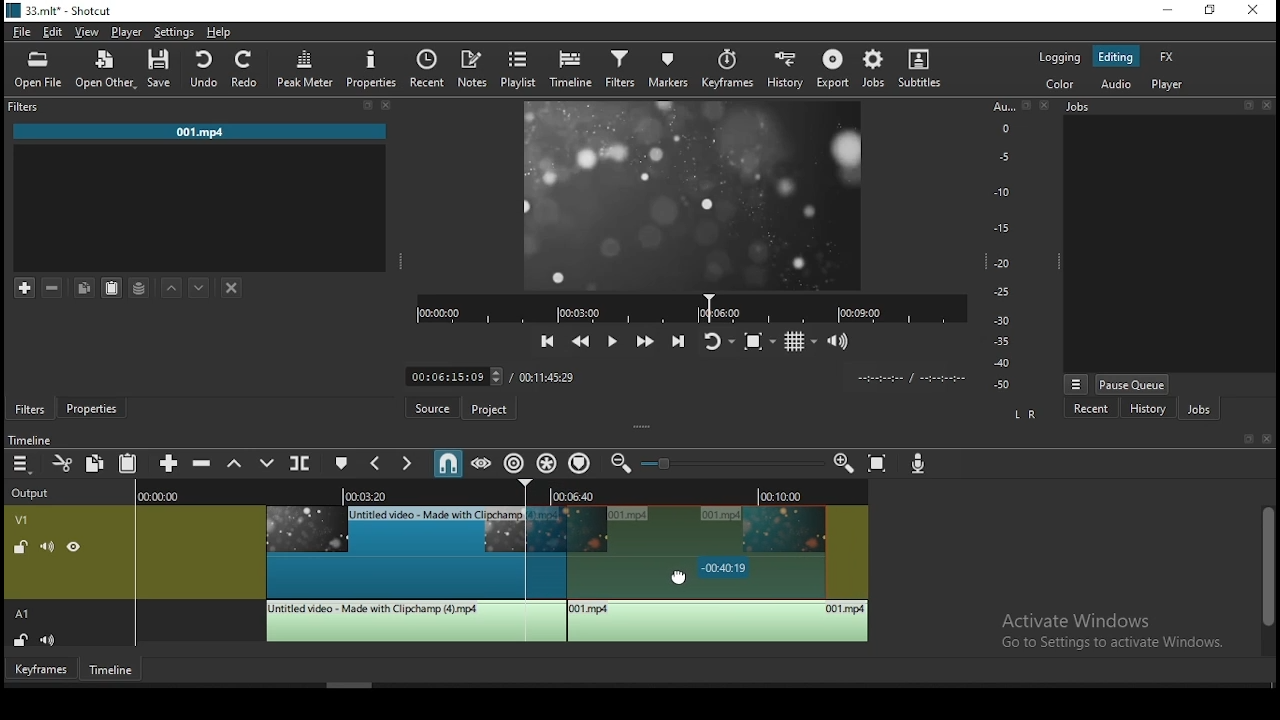 This screenshot has height=720, width=1280. I want to click on overwrite, so click(268, 464).